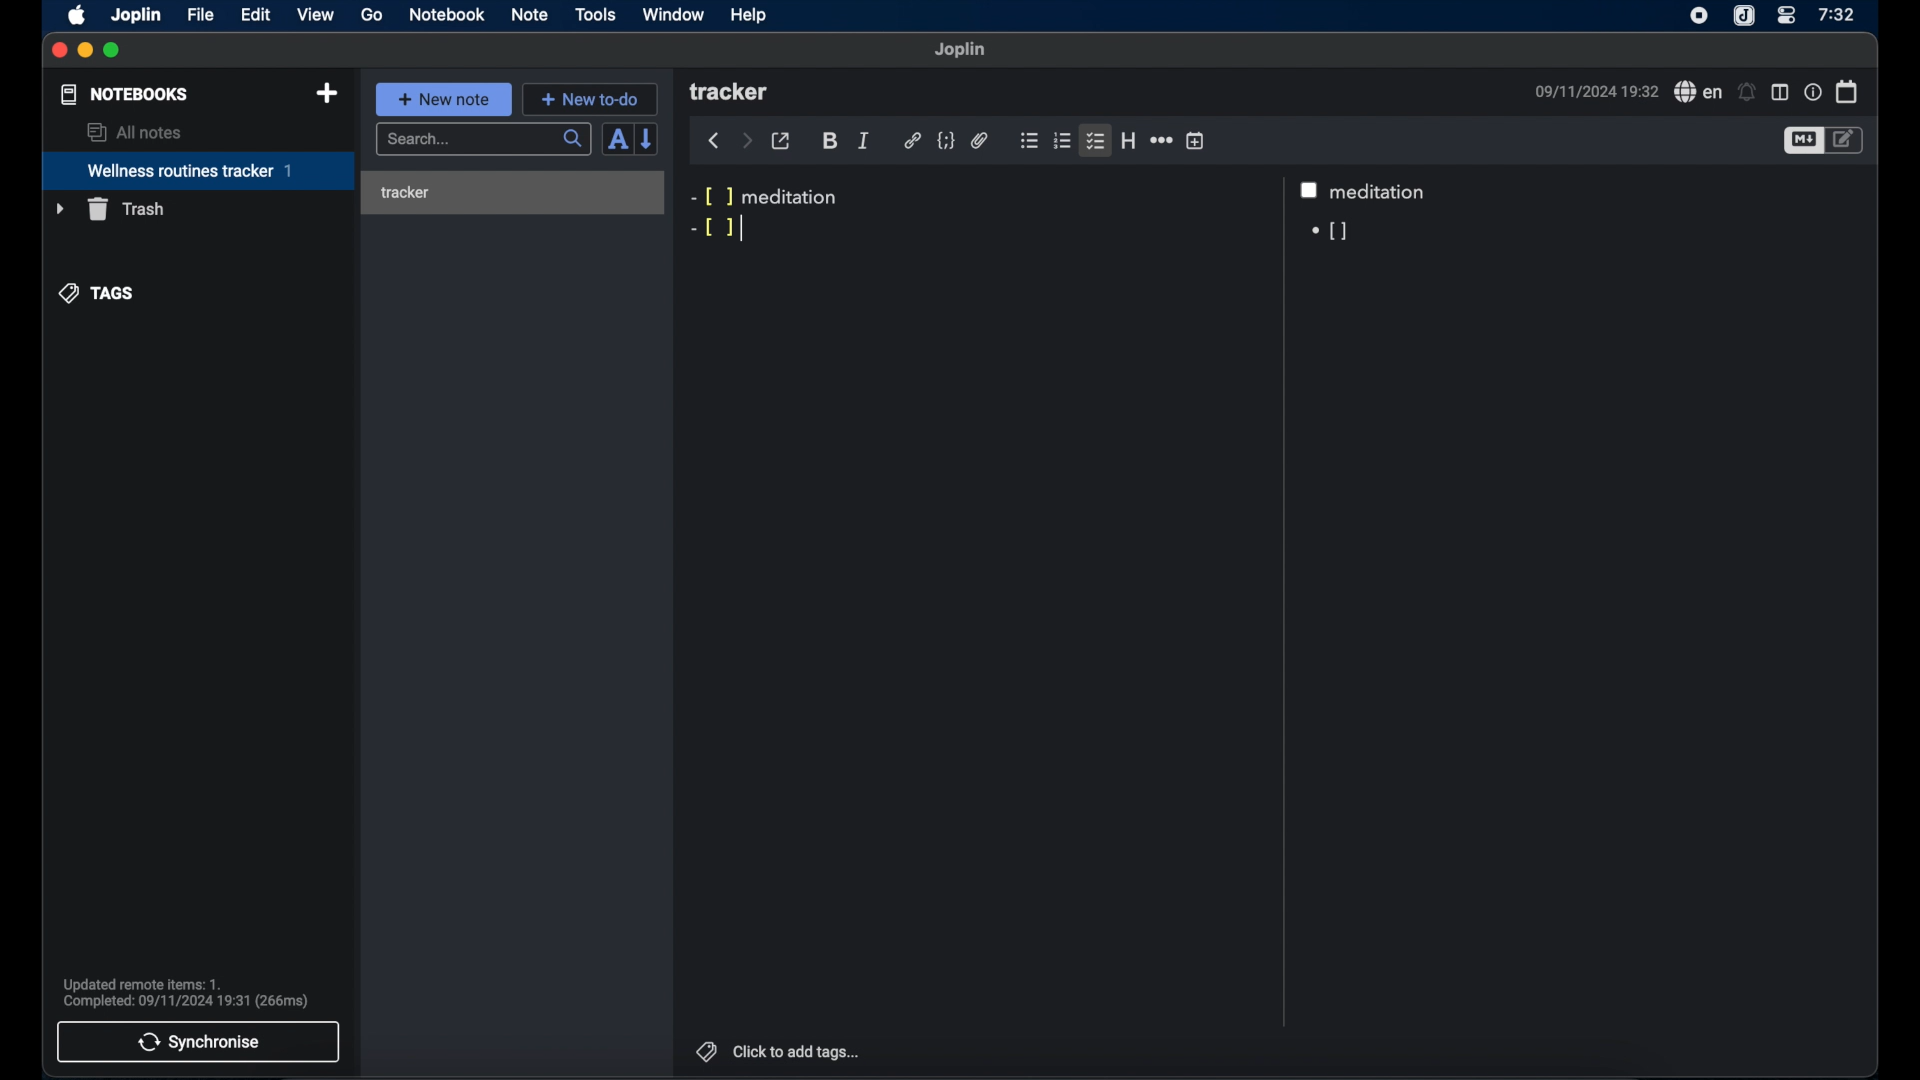 The width and height of the screenshot is (1920, 1080). I want to click on horizontal rule, so click(1160, 140).